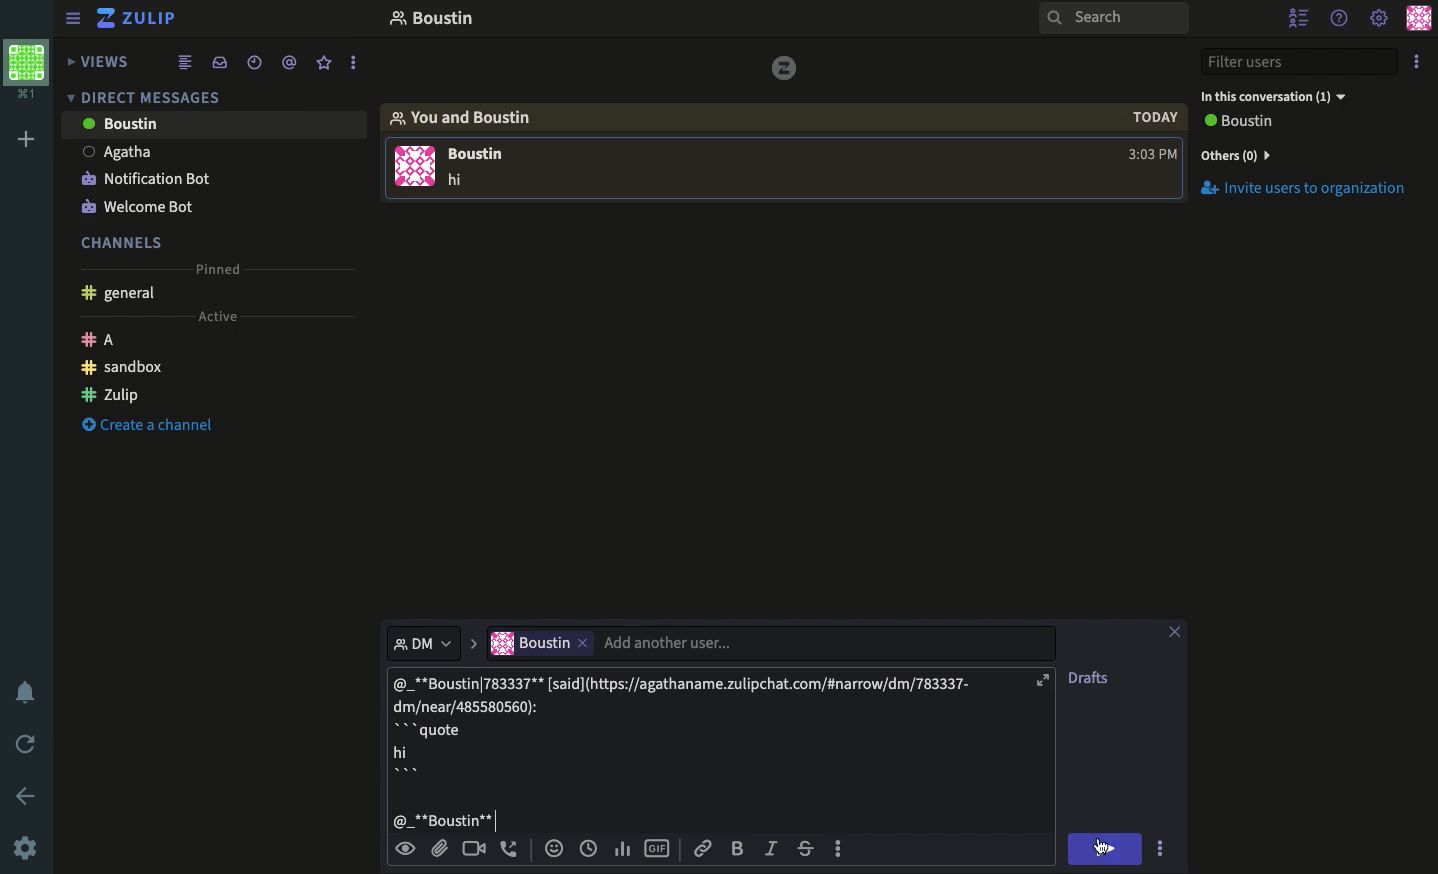 The width and height of the screenshot is (1438, 874). Describe the element at coordinates (1183, 630) in the screenshot. I see `Clear` at that location.